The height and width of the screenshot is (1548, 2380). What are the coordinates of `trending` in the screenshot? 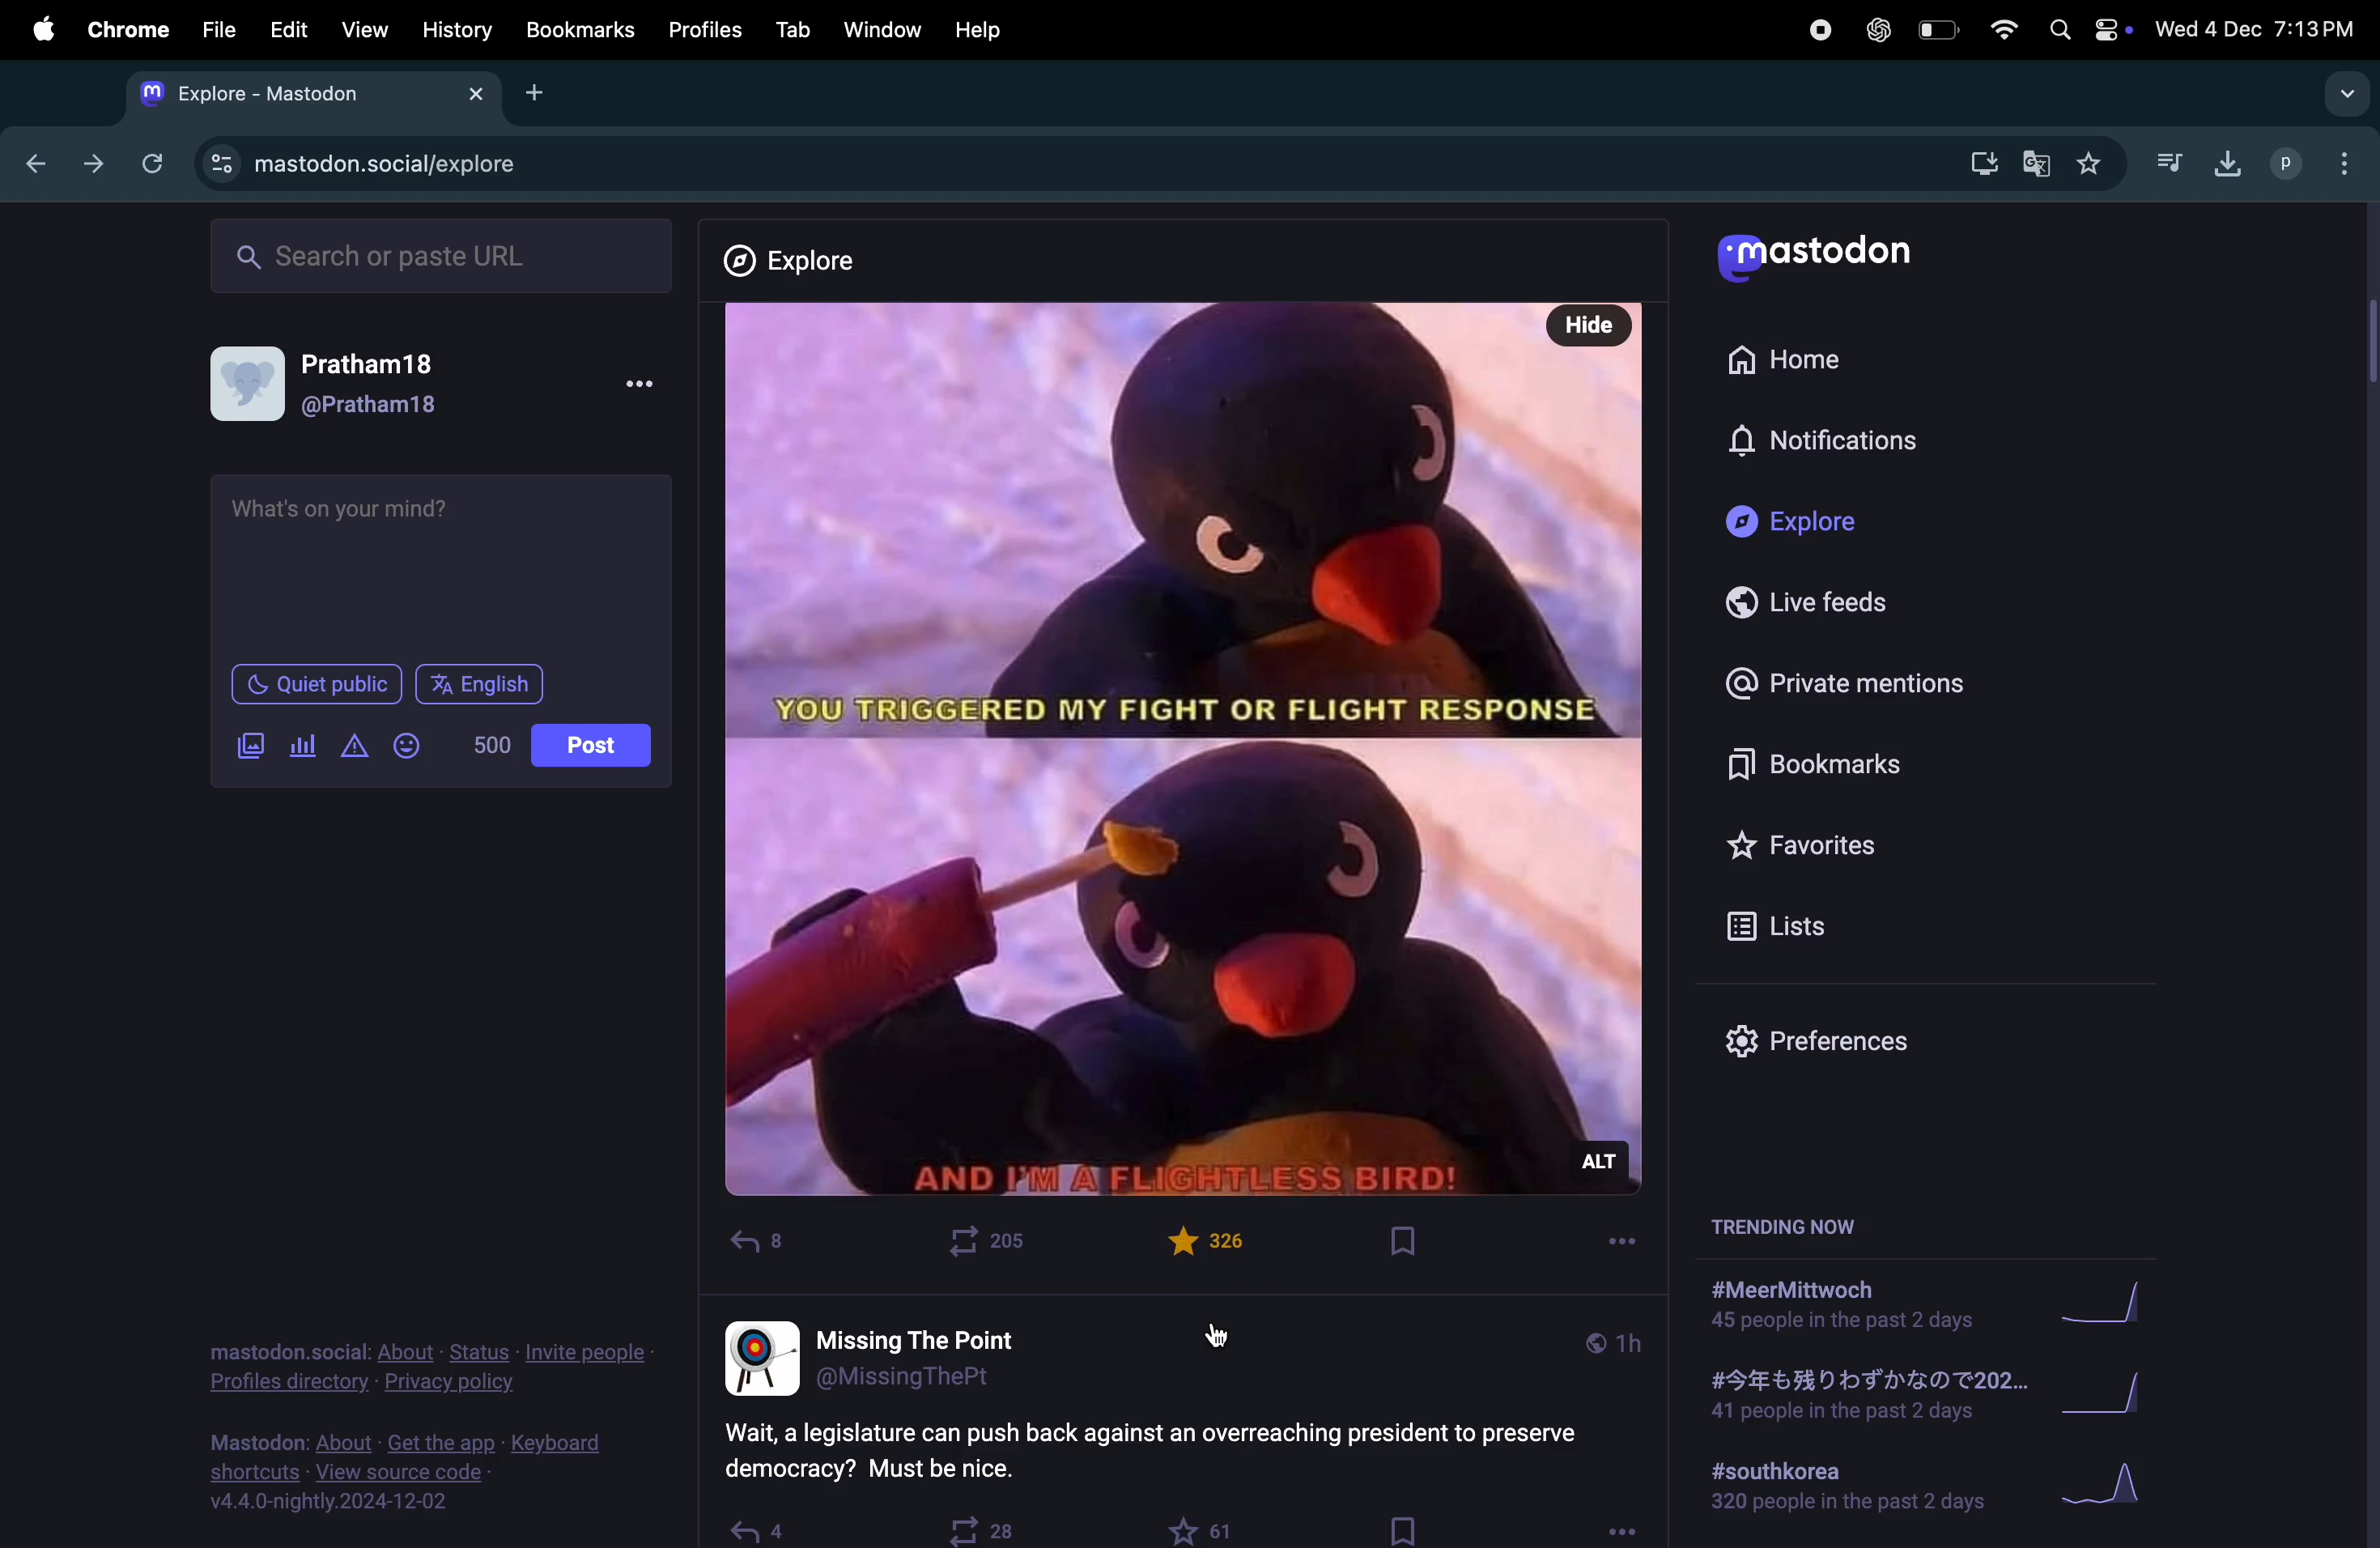 It's located at (1791, 1227).